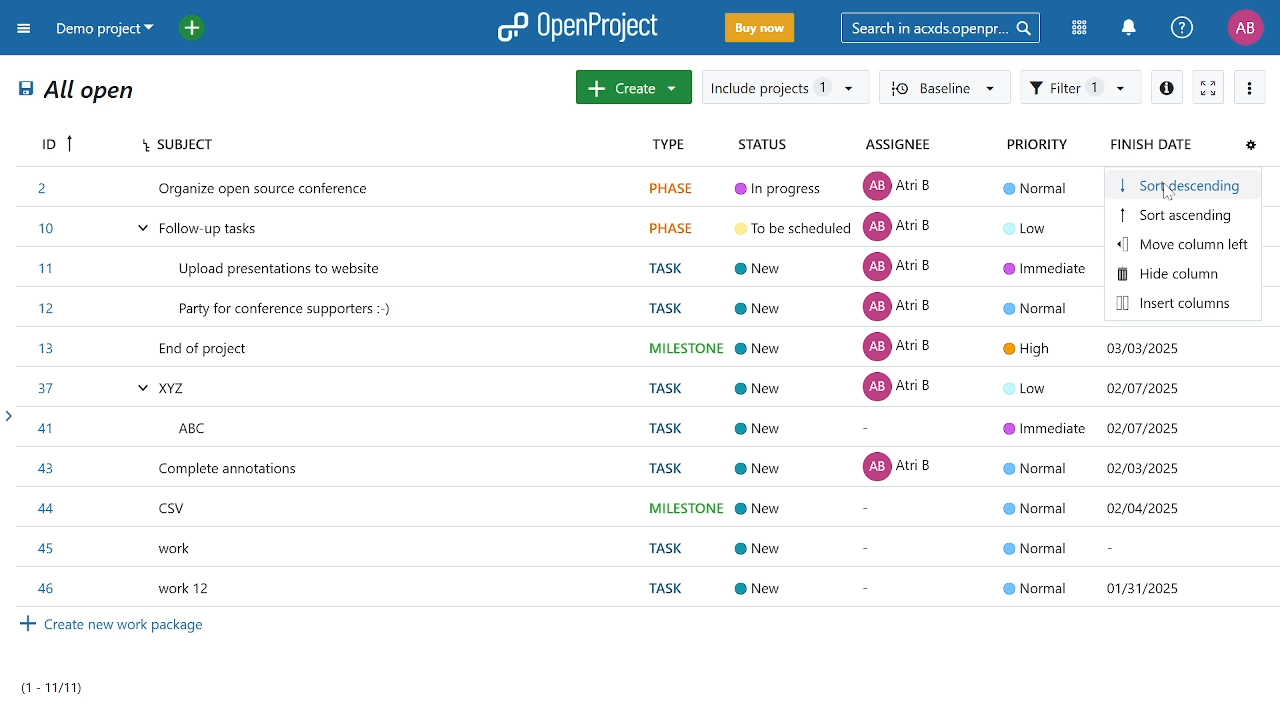 This screenshot has height=720, width=1280. What do you see at coordinates (653, 505) in the screenshot?
I see `task titled "CSV"` at bounding box center [653, 505].